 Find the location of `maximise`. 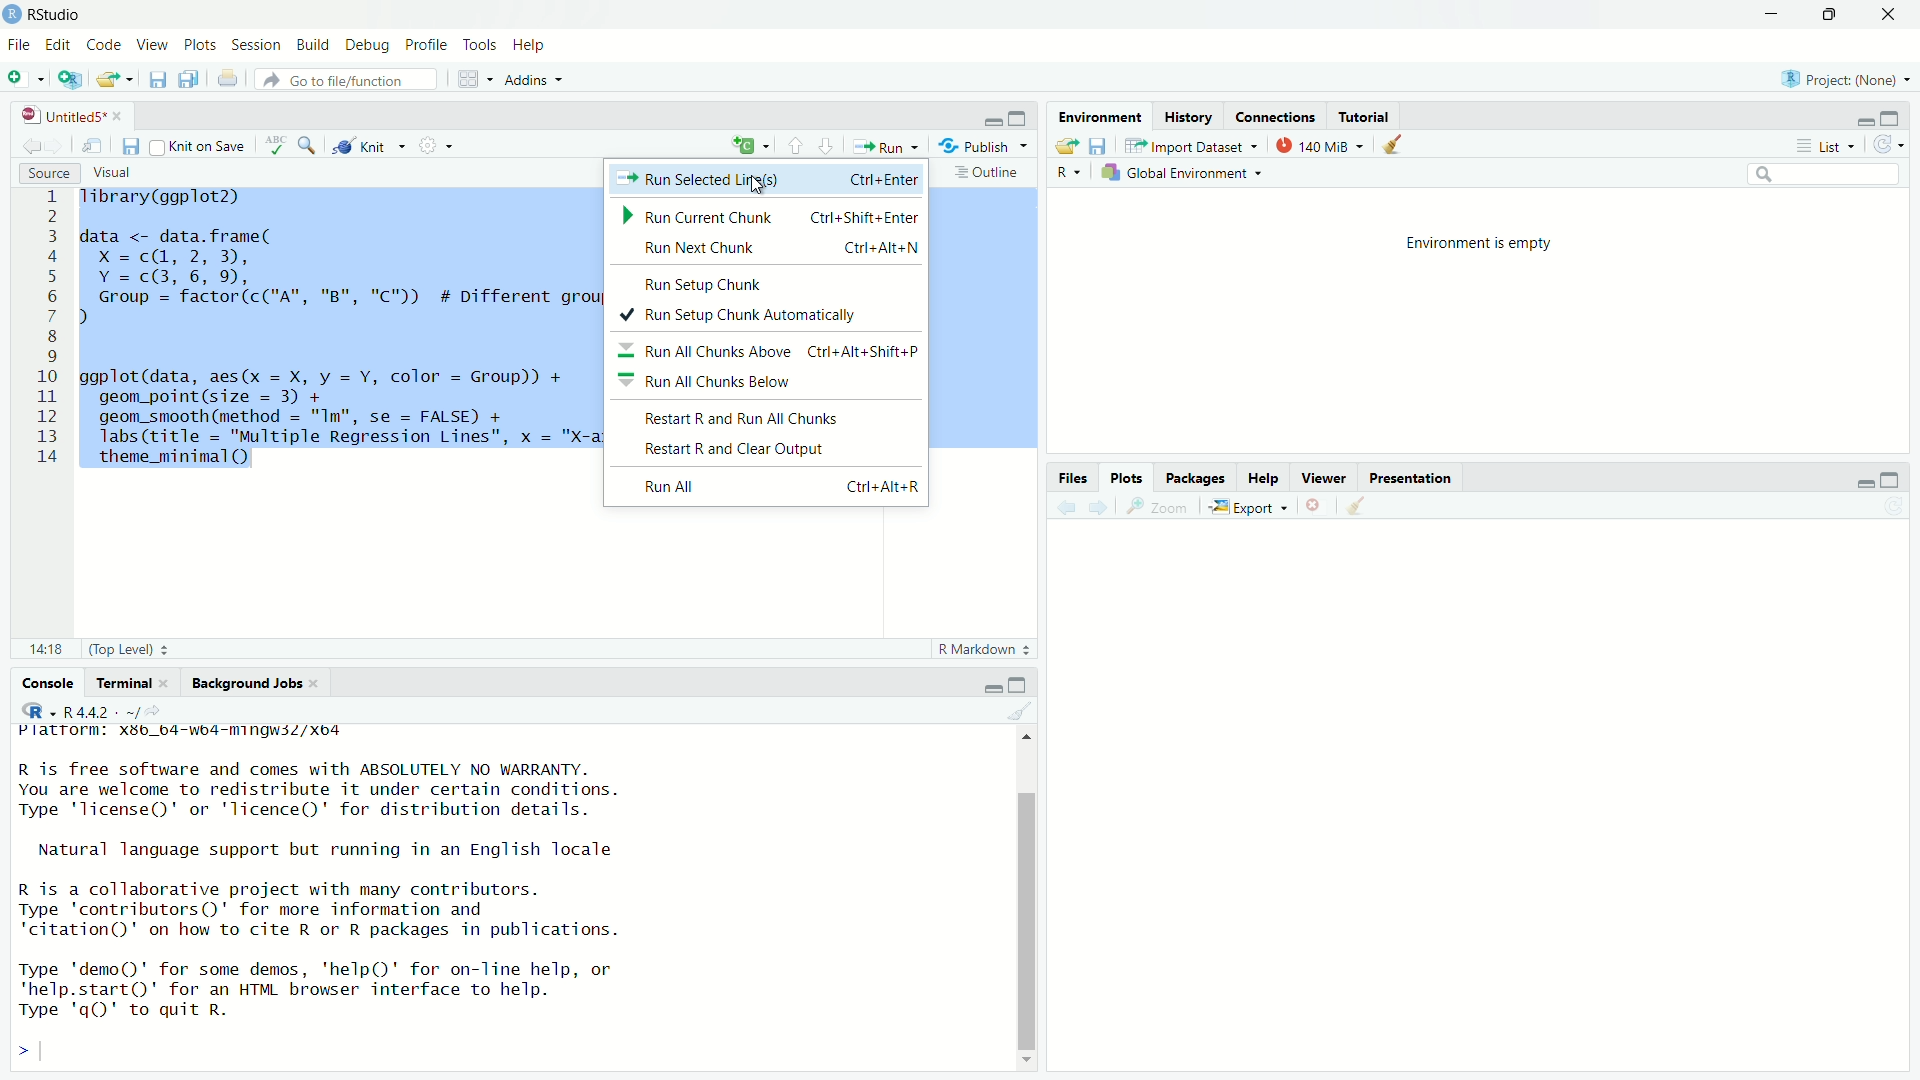

maximise is located at coordinates (1020, 116).